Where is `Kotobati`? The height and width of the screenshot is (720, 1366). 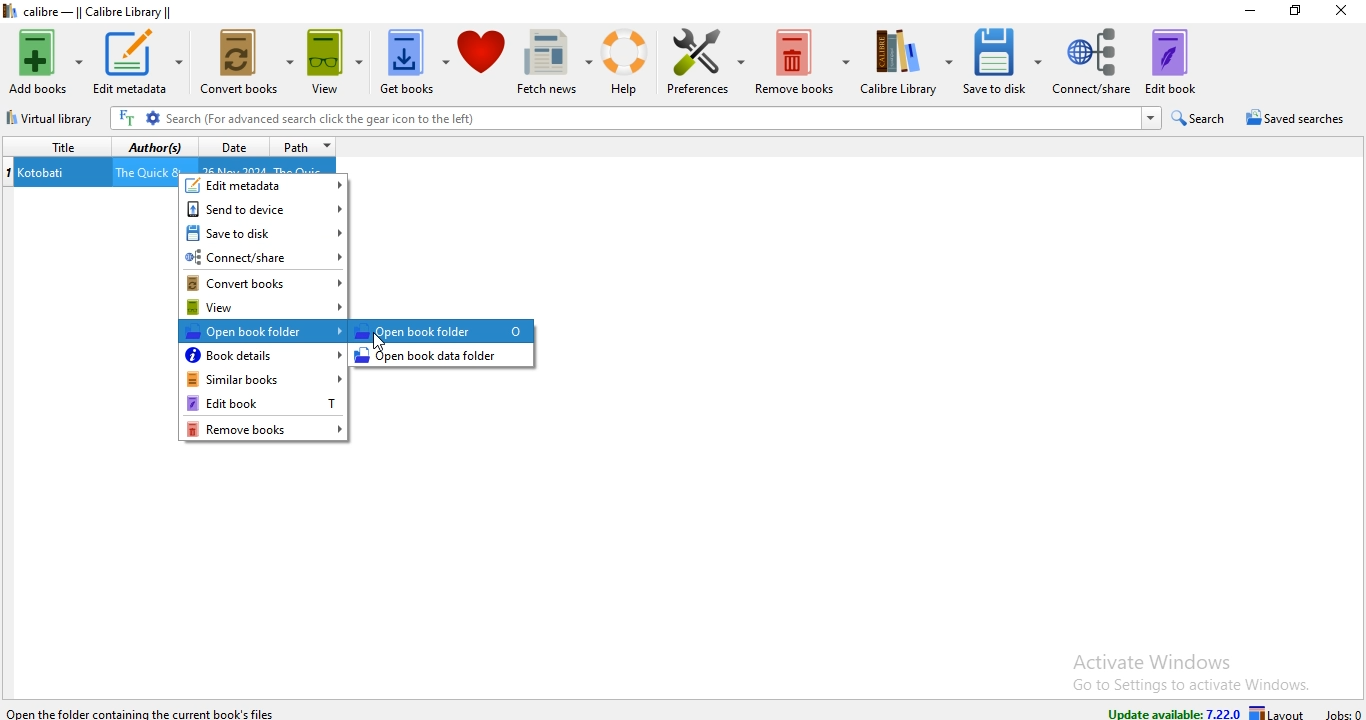 Kotobati is located at coordinates (45, 173).